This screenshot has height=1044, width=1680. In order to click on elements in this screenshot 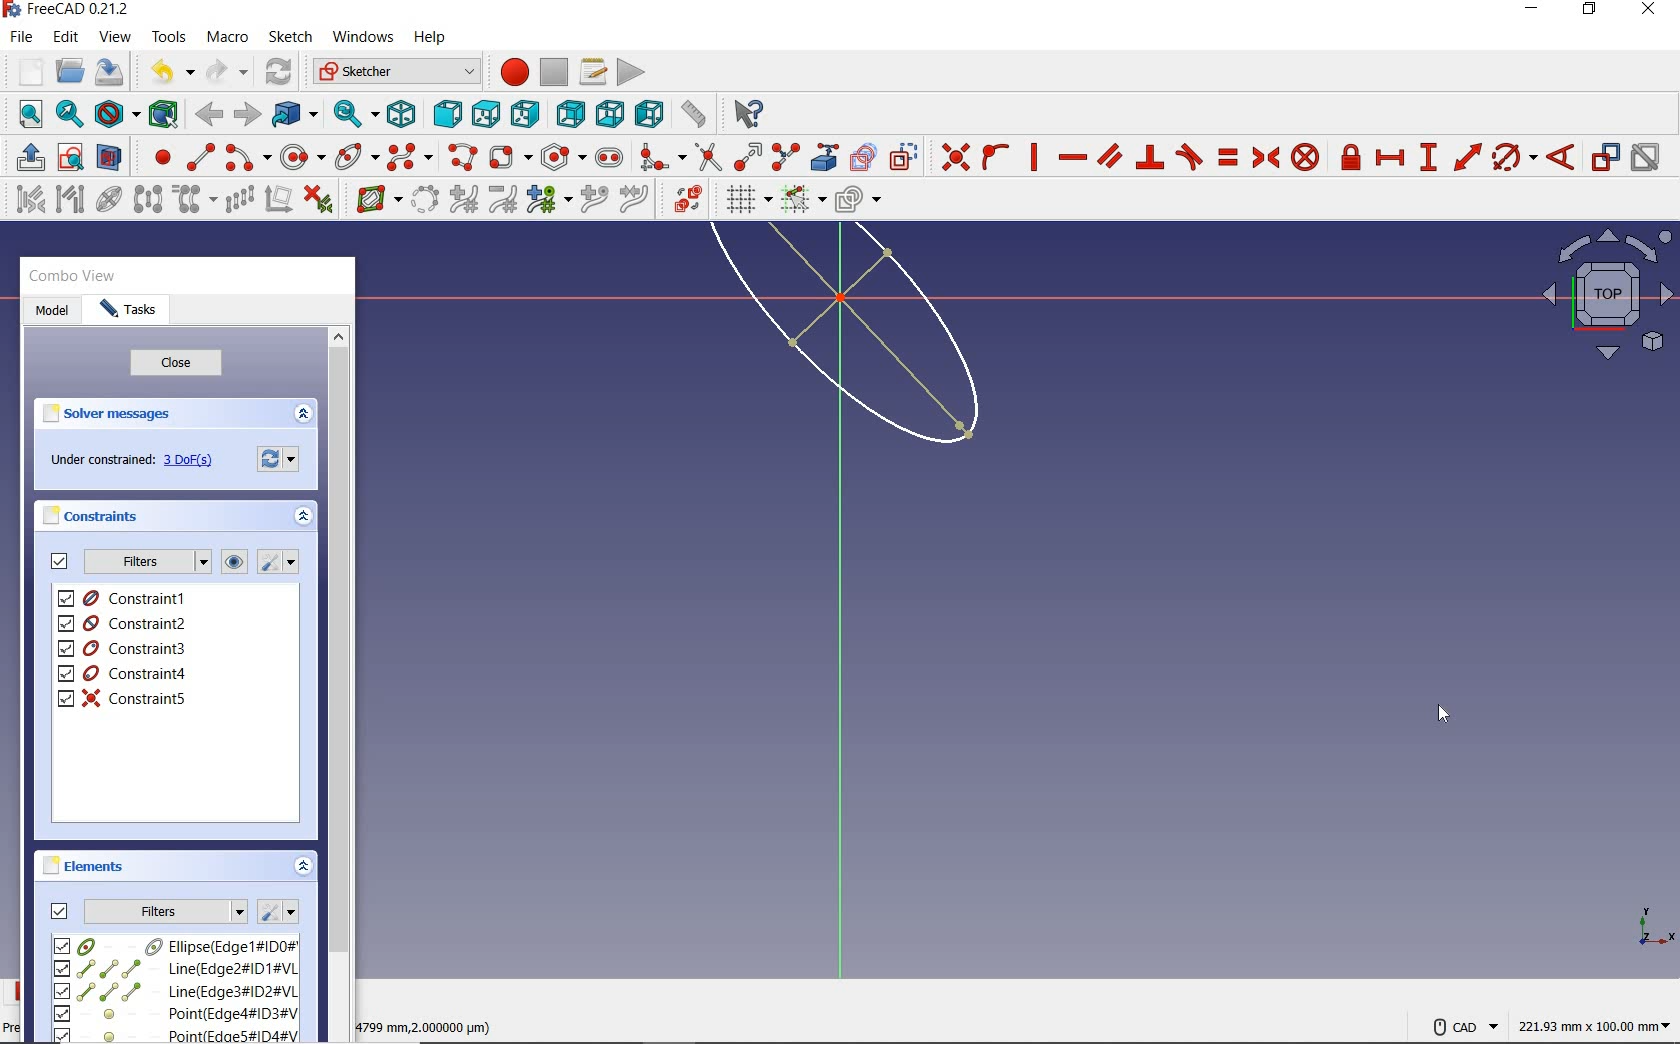, I will do `click(87, 865)`.